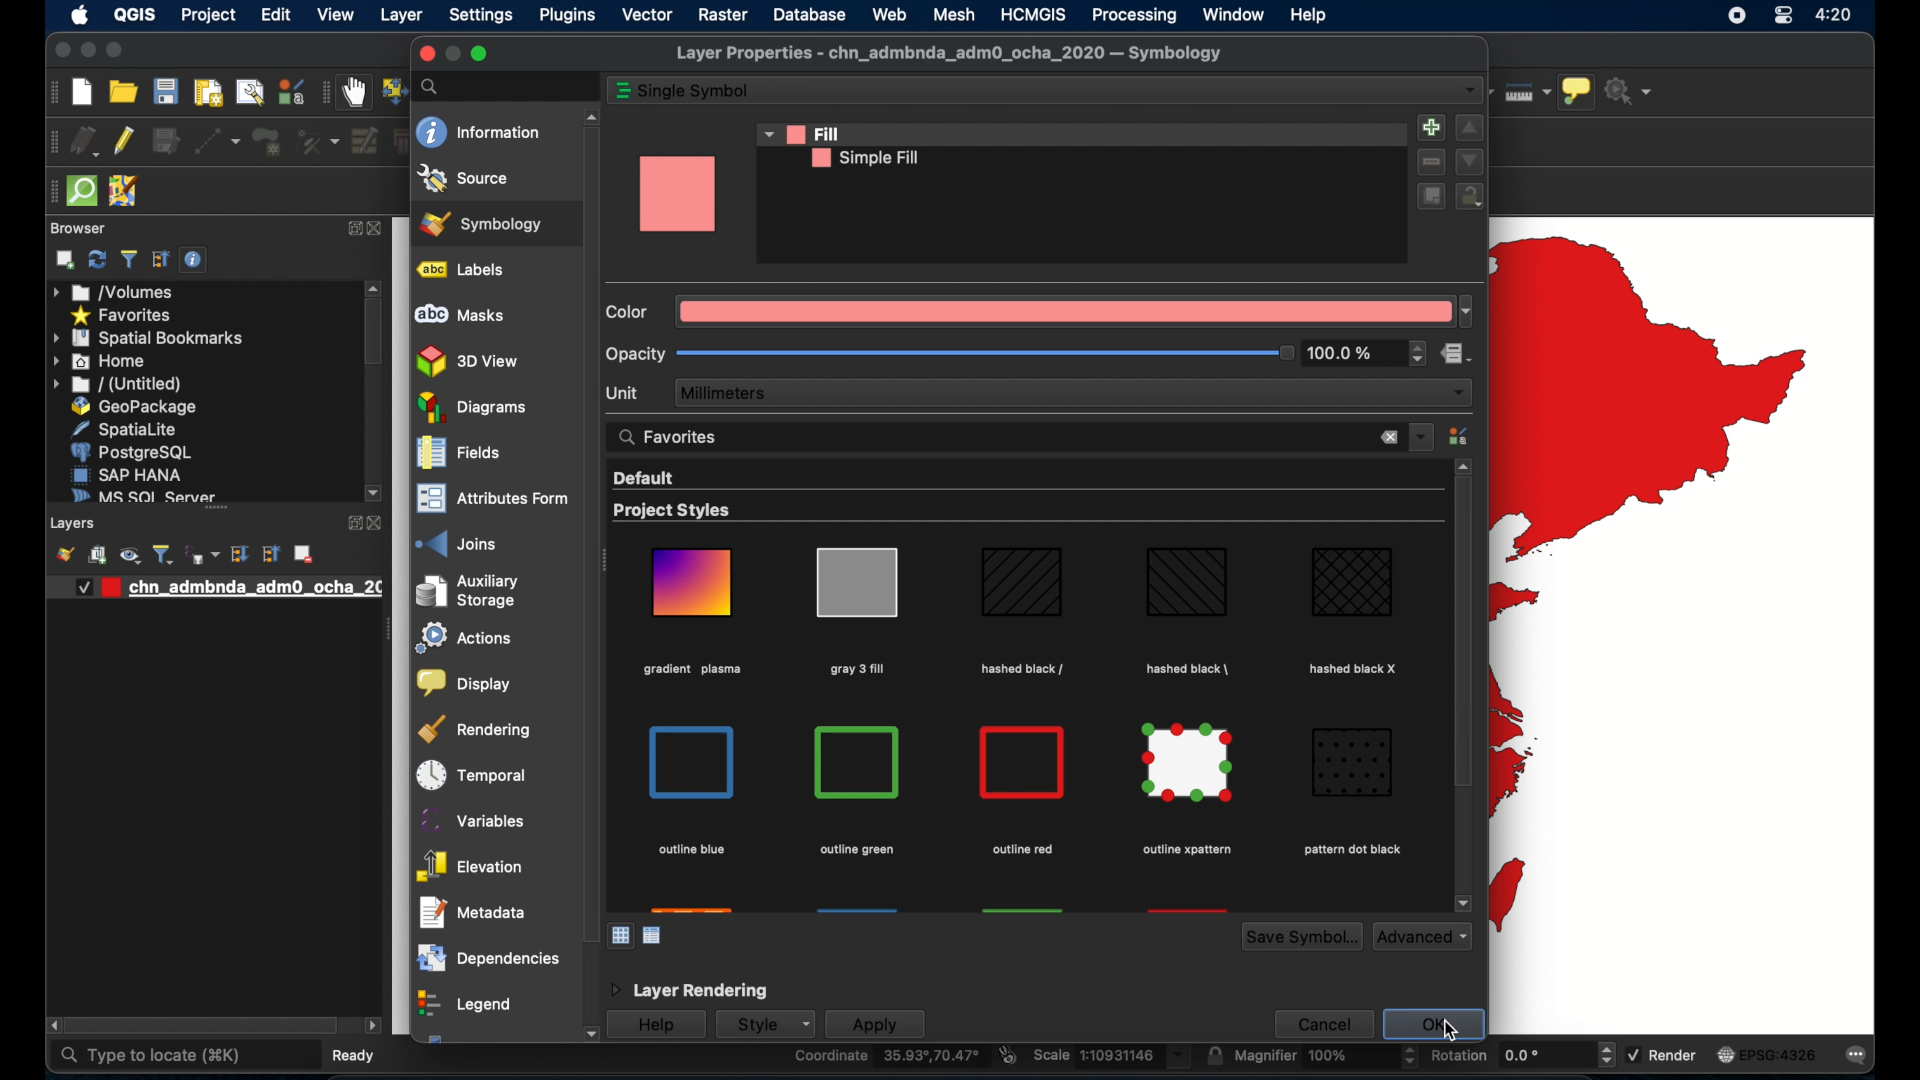 This screenshot has width=1920, height=1080. I want to click on toggle extents and mouse display position, so click(1007, 1055).